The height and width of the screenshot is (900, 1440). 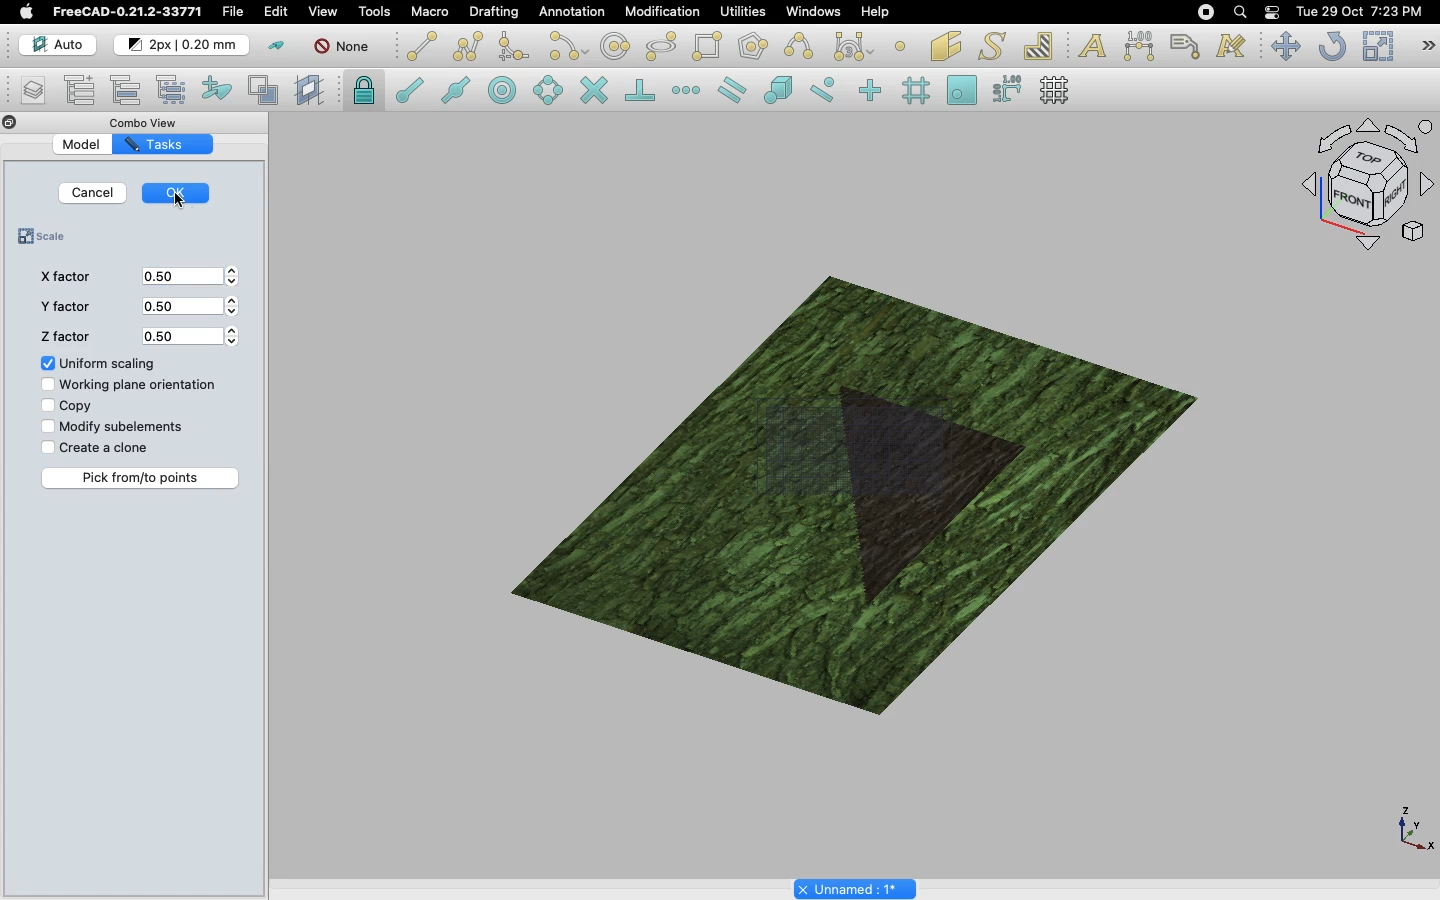 What do you see at coordinates (63, 310) in the screenshot?
I see `Y factor` at bounding box center [63, 310].